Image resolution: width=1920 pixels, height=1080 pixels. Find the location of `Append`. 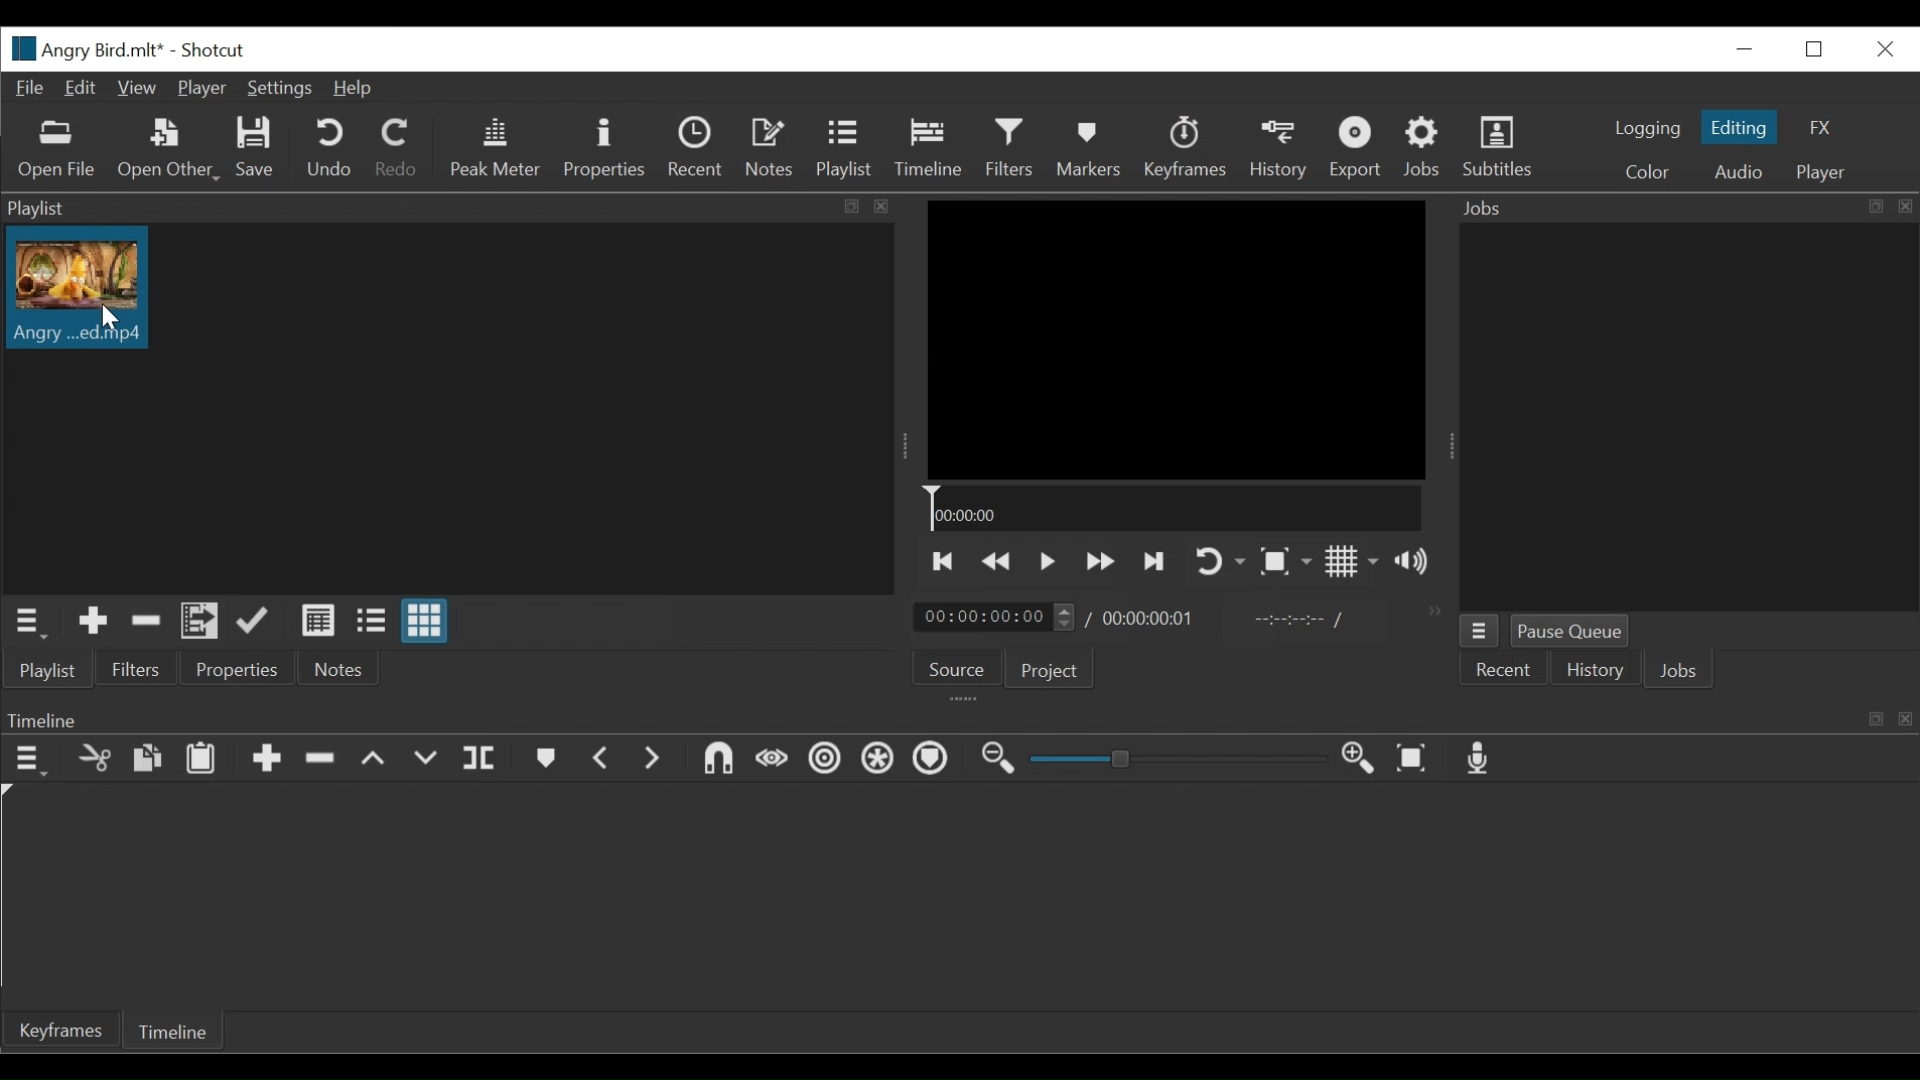

Append is located at coordinates (269, 758).